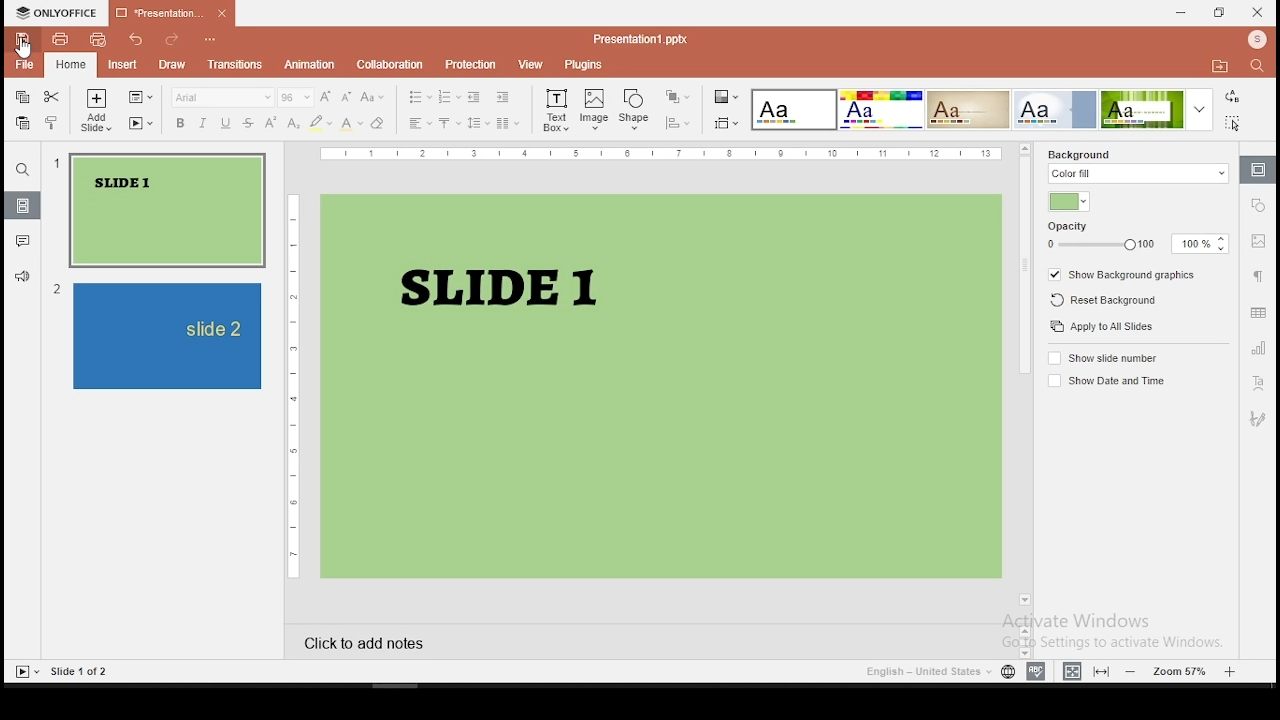 The image size is (1280, 720). What do you see at coordinates (1057, 109) in the screenshot?
I see `select color theme` at bounding box center [1057, 109].